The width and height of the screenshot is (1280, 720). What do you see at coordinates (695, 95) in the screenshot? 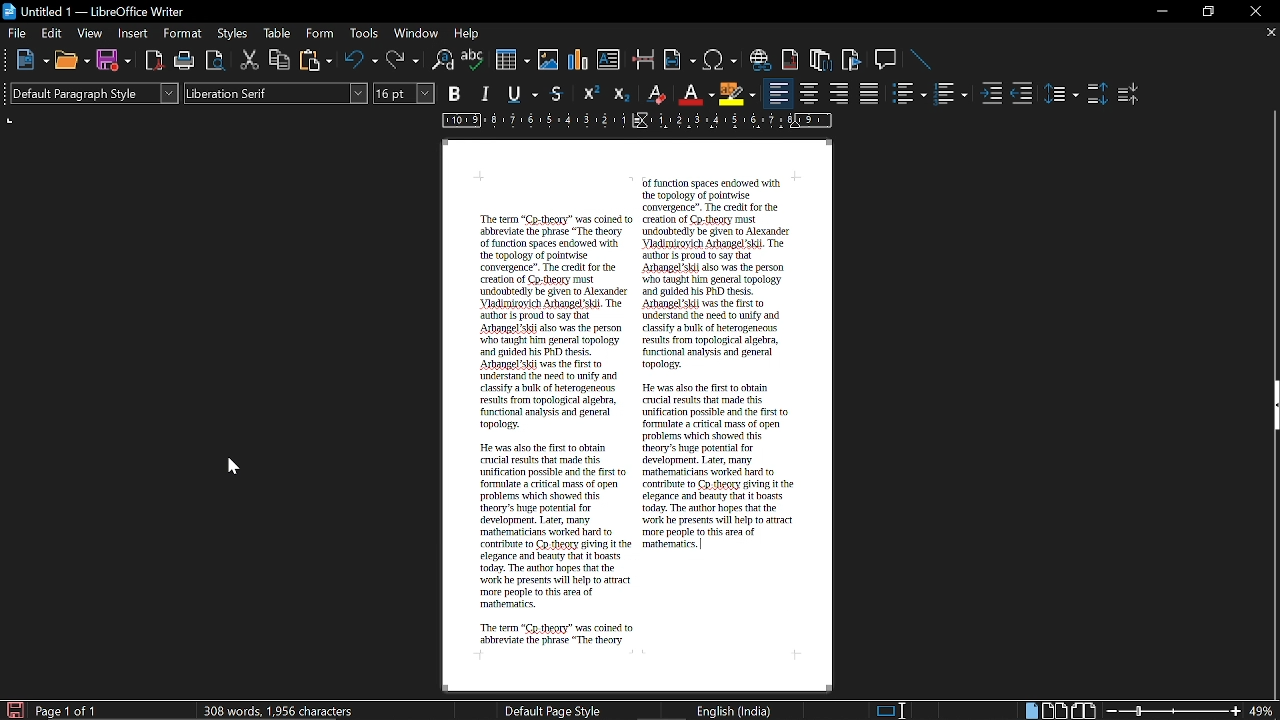
I see `Underline` at bounding box center [695, 95].